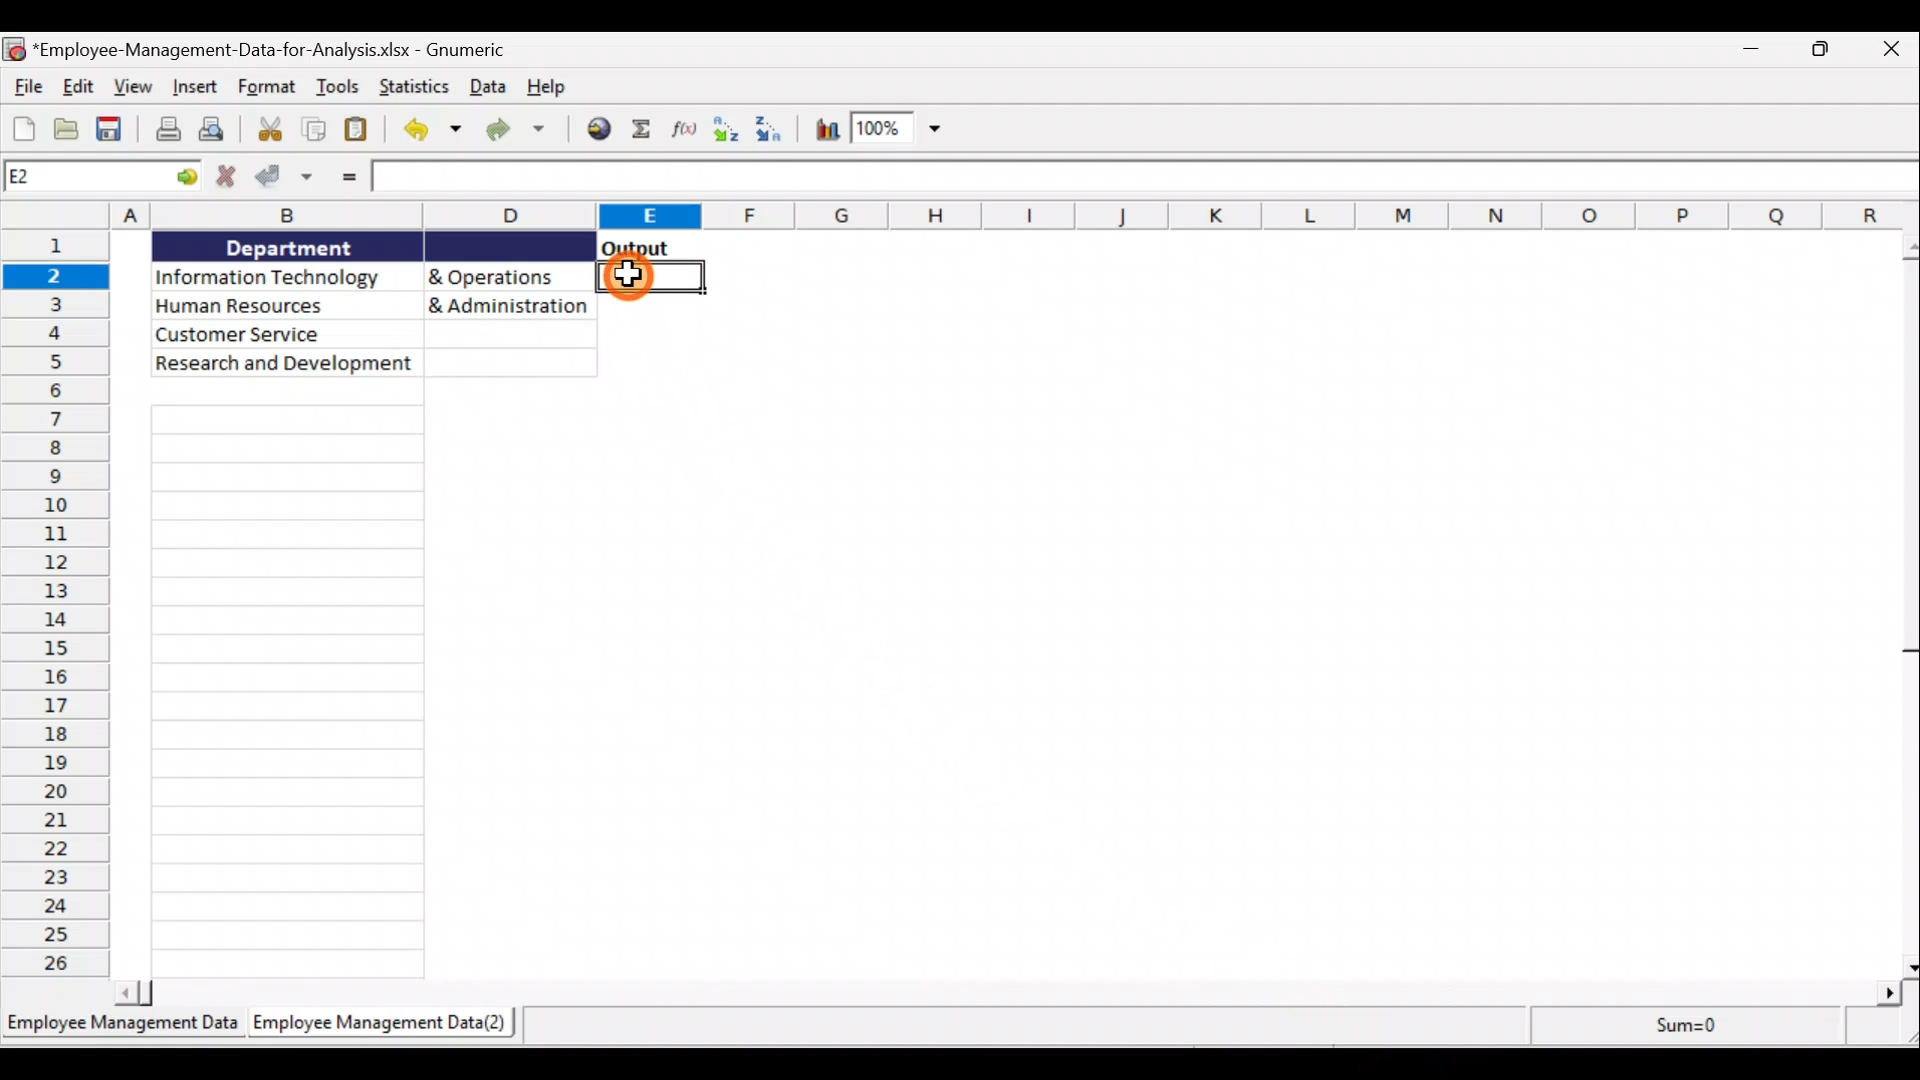  Describe the element at coordinates (597, 130) in the screenshot. I see `Insert hyperlink` at that location.